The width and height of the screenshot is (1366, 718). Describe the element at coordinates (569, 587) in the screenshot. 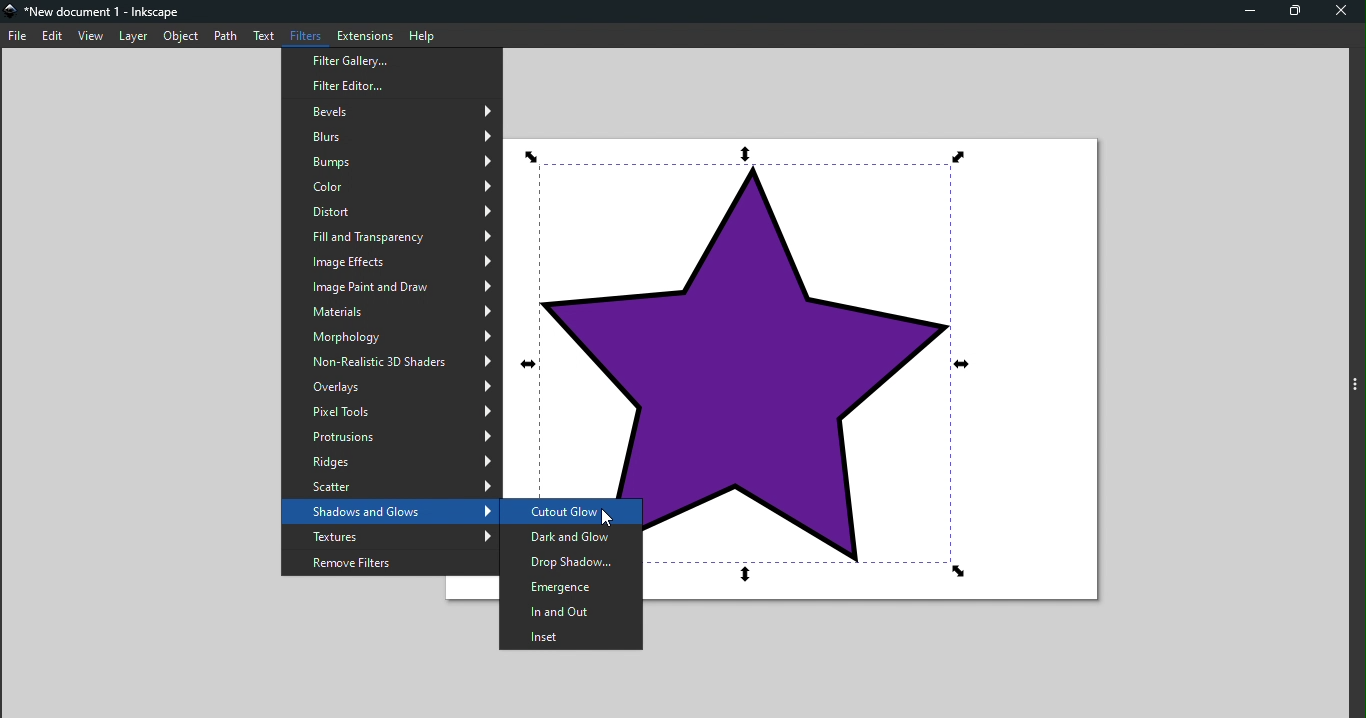

I see `Emergence` at that location.